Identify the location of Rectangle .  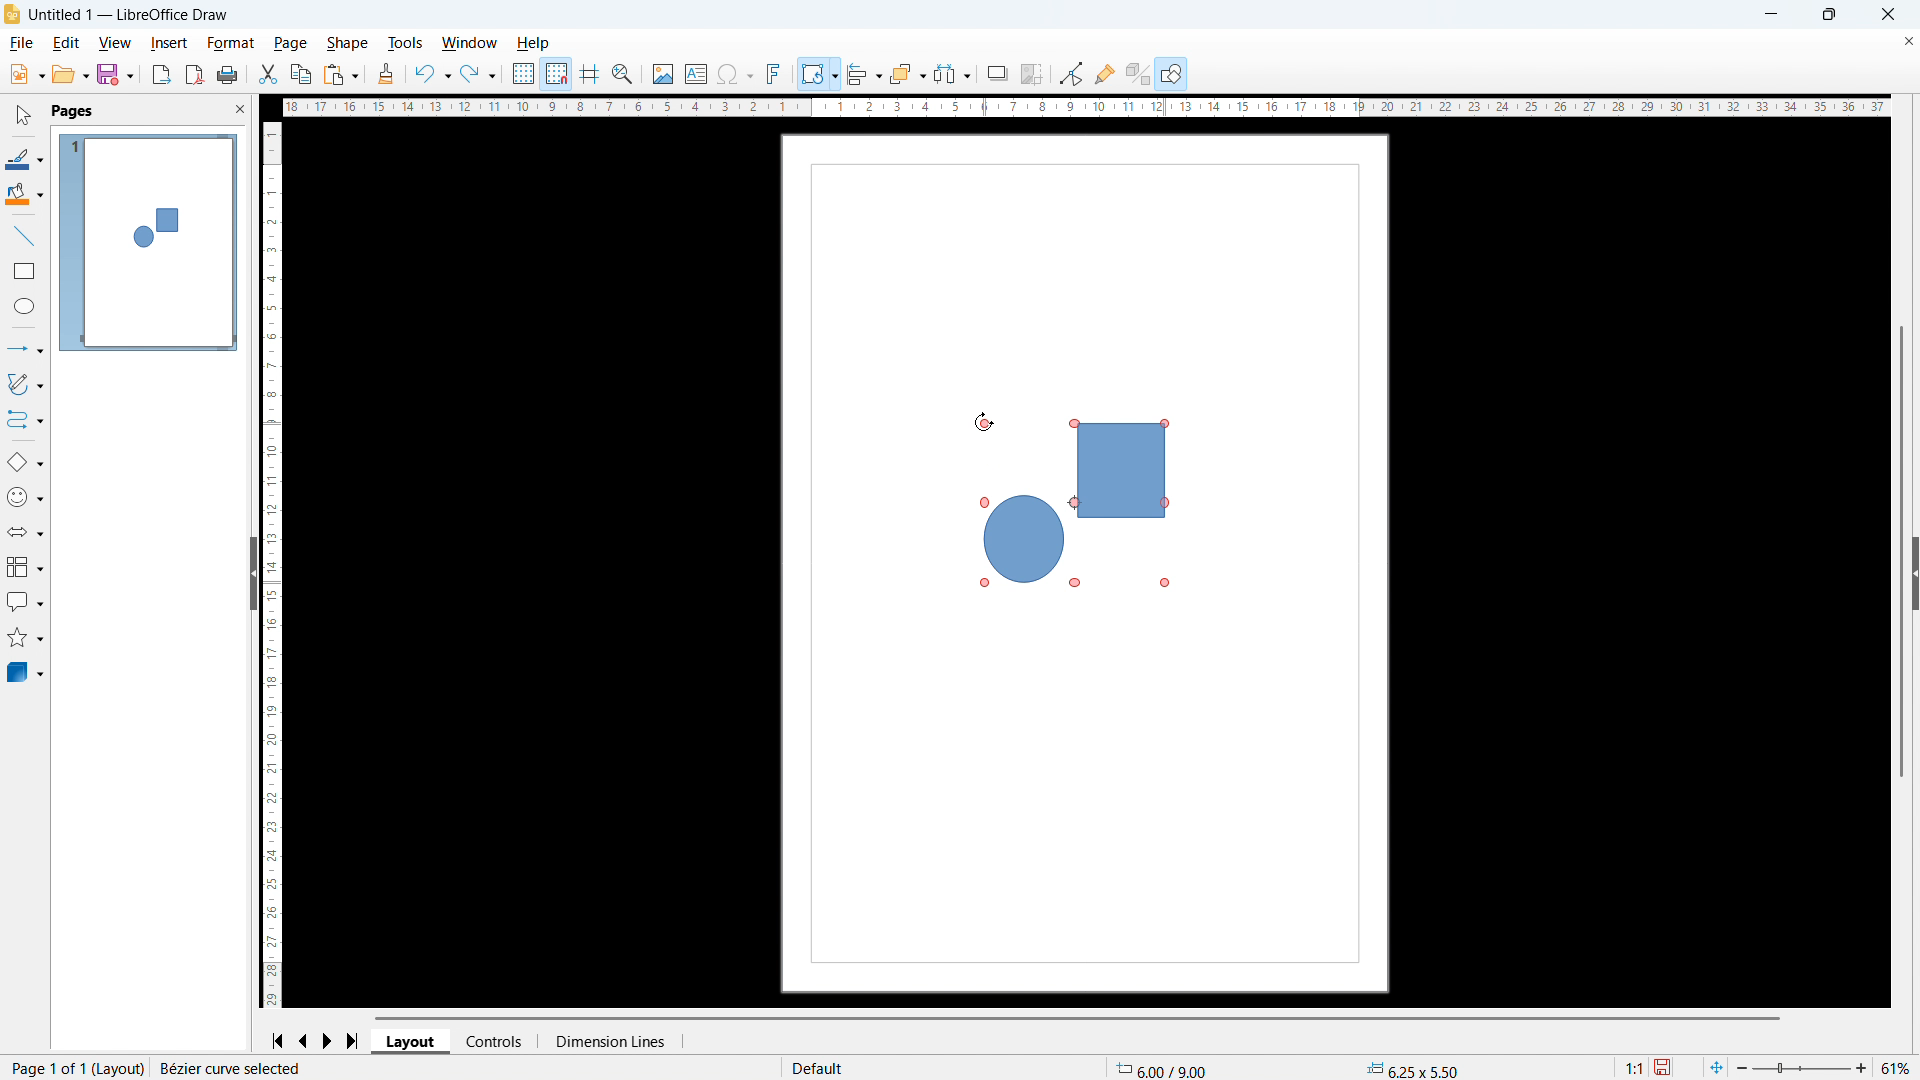
(25, 271).